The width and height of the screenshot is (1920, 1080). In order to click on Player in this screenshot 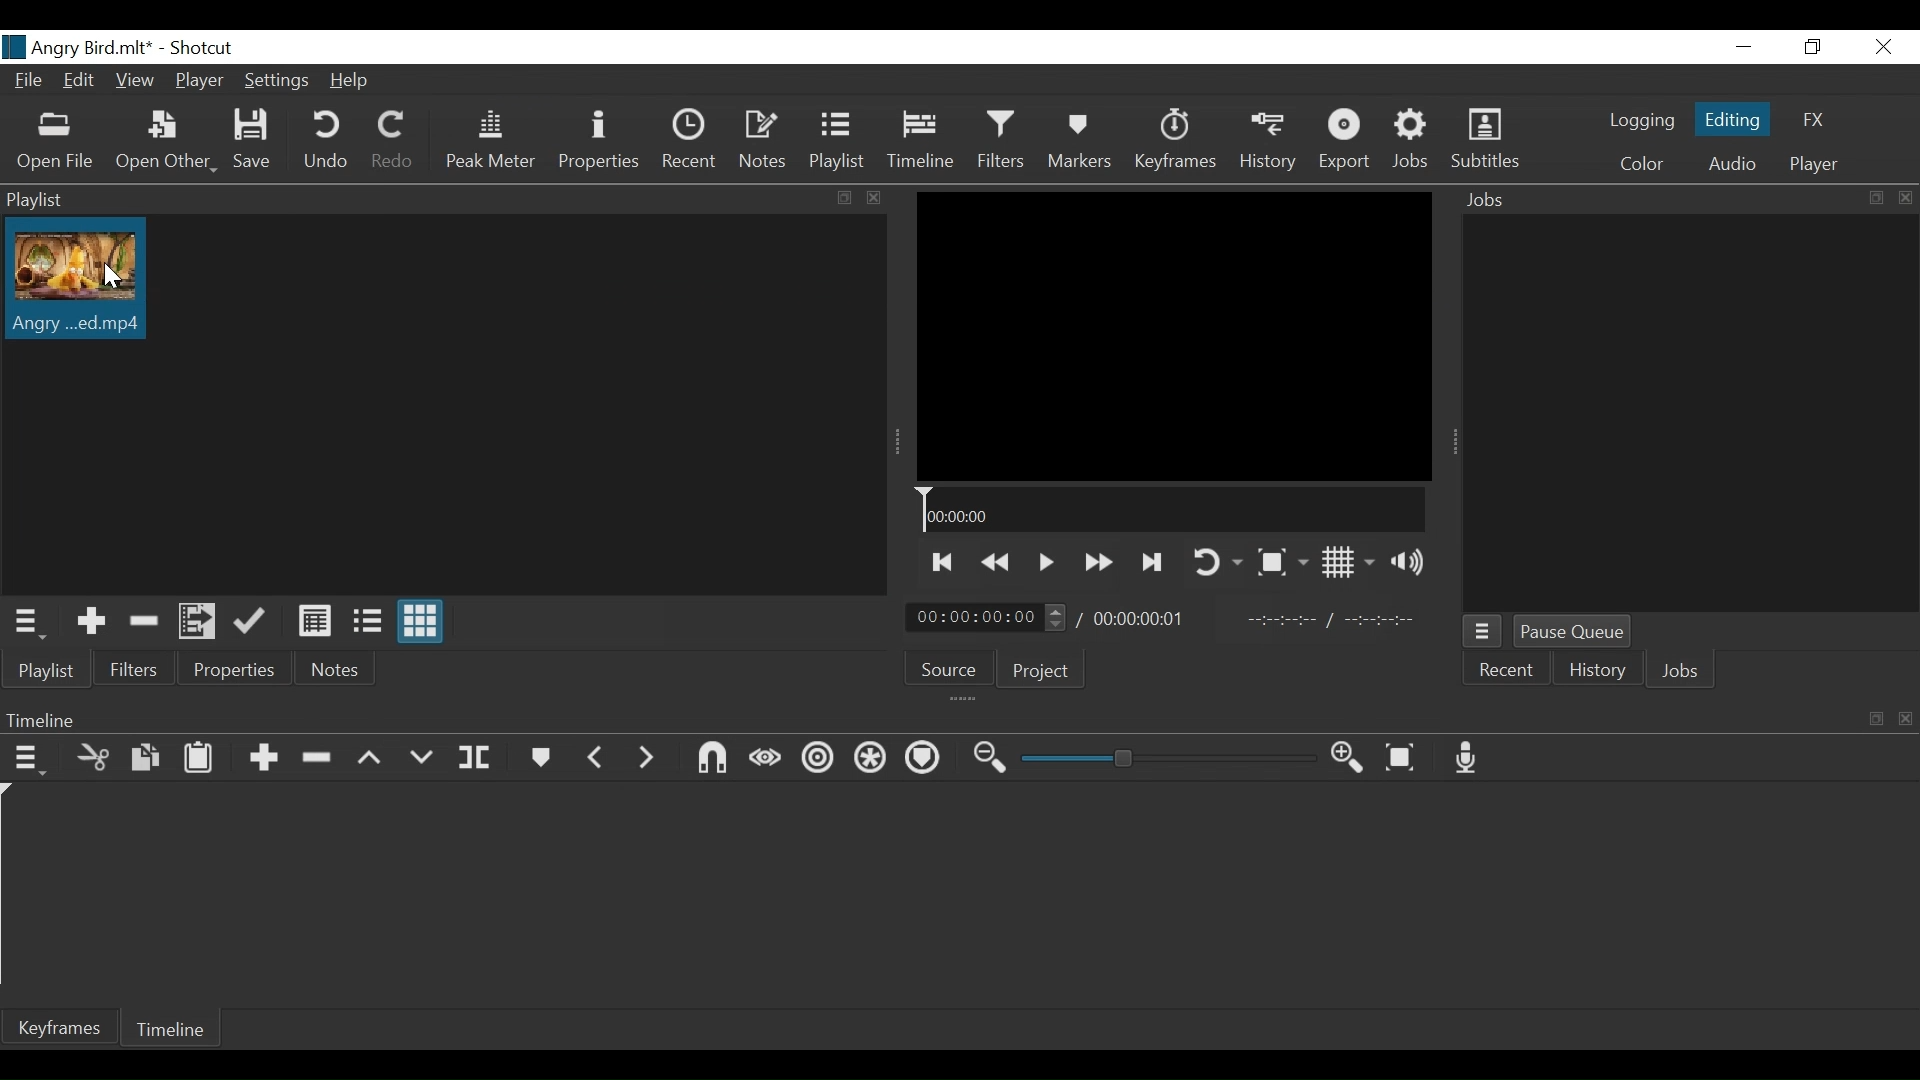, I will do `click(199, 81)`.